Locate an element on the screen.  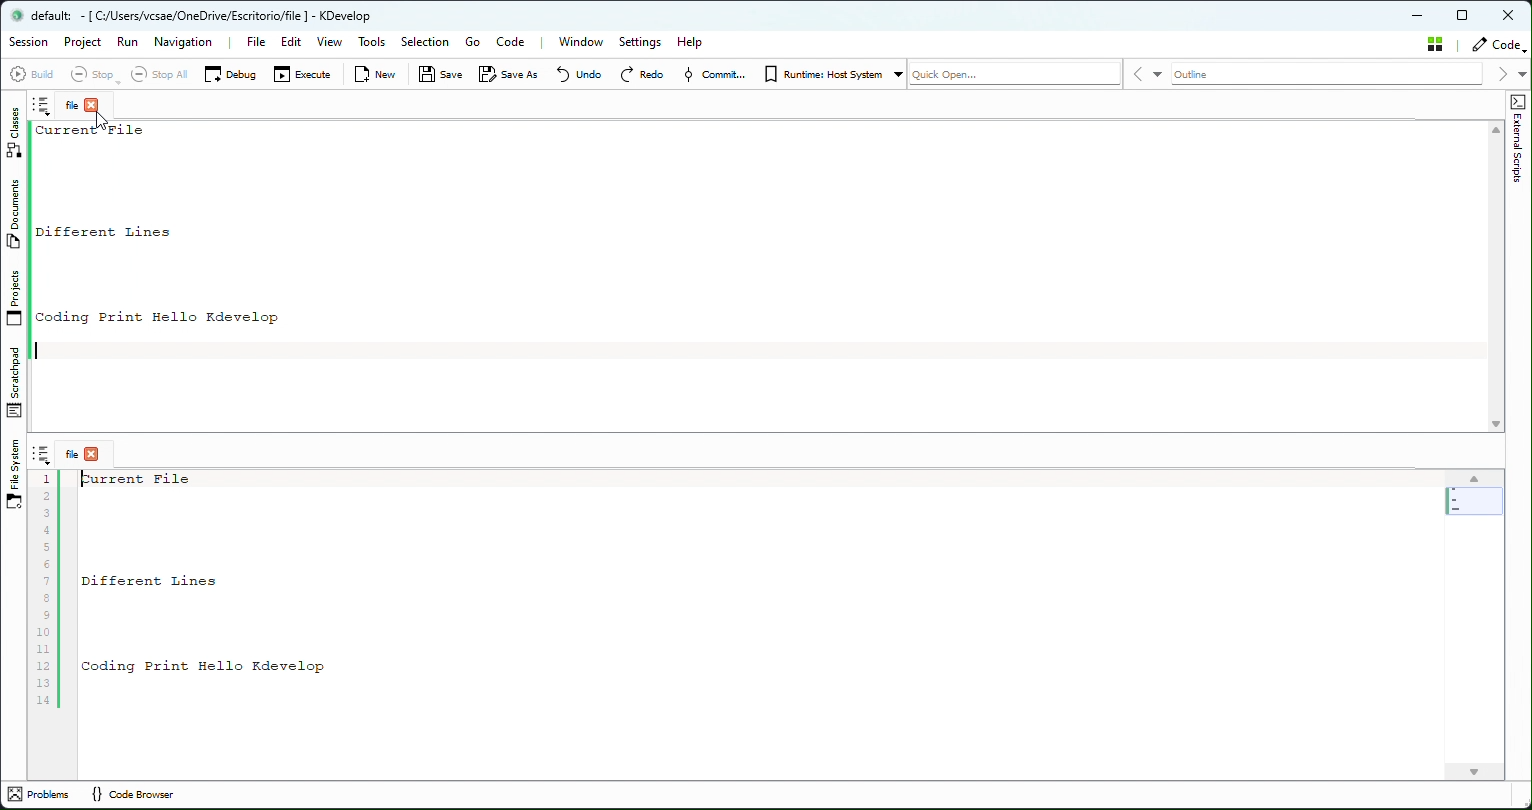
Stop all is located at coordinates (161, 75).